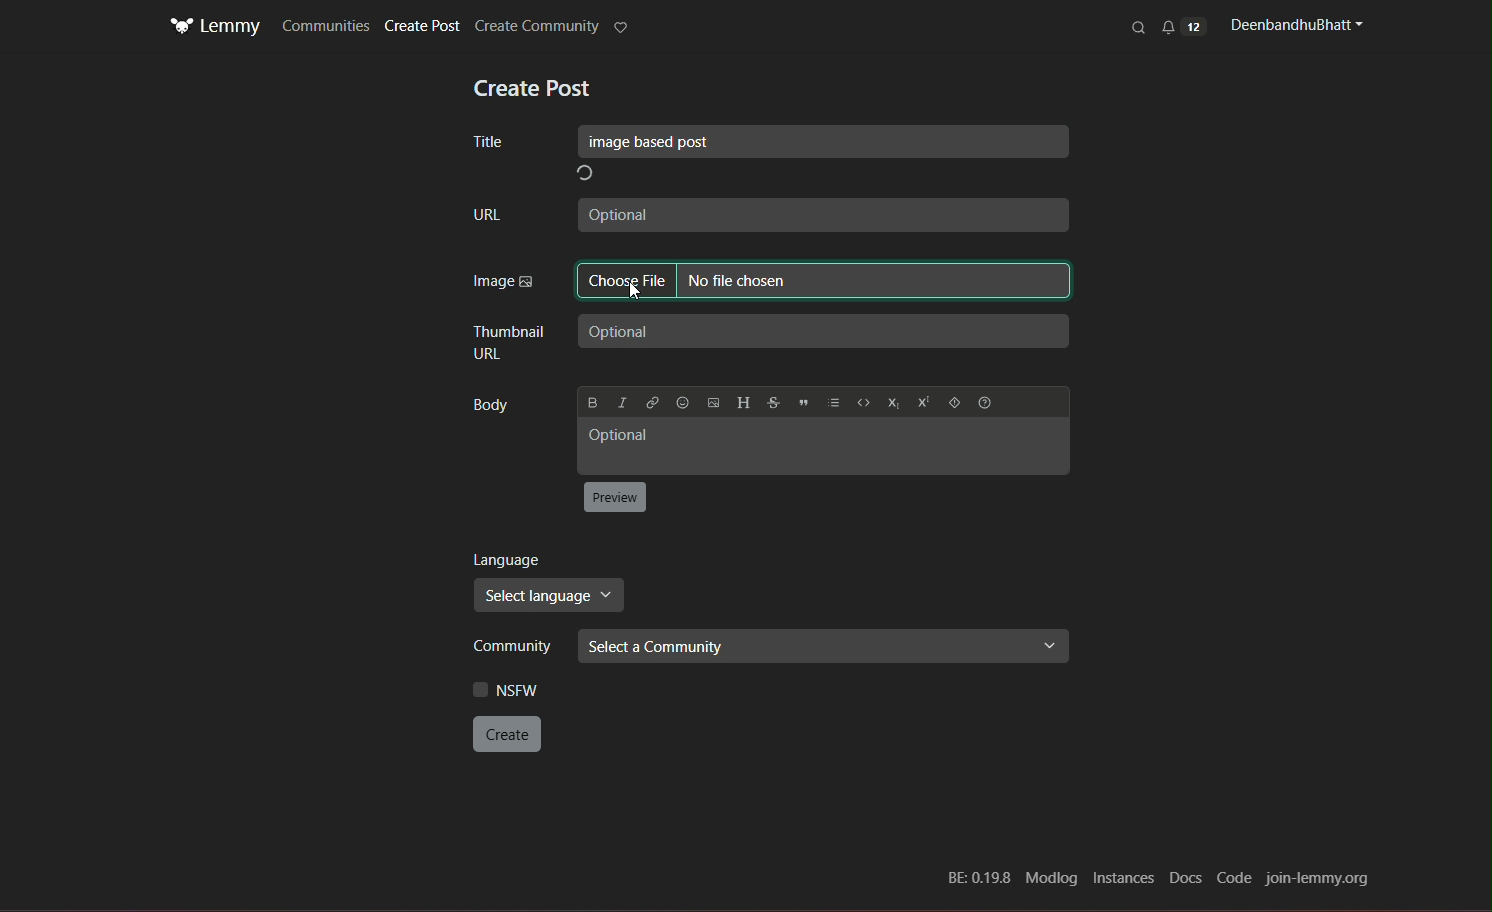  I want to click on text, so click(533, 89).